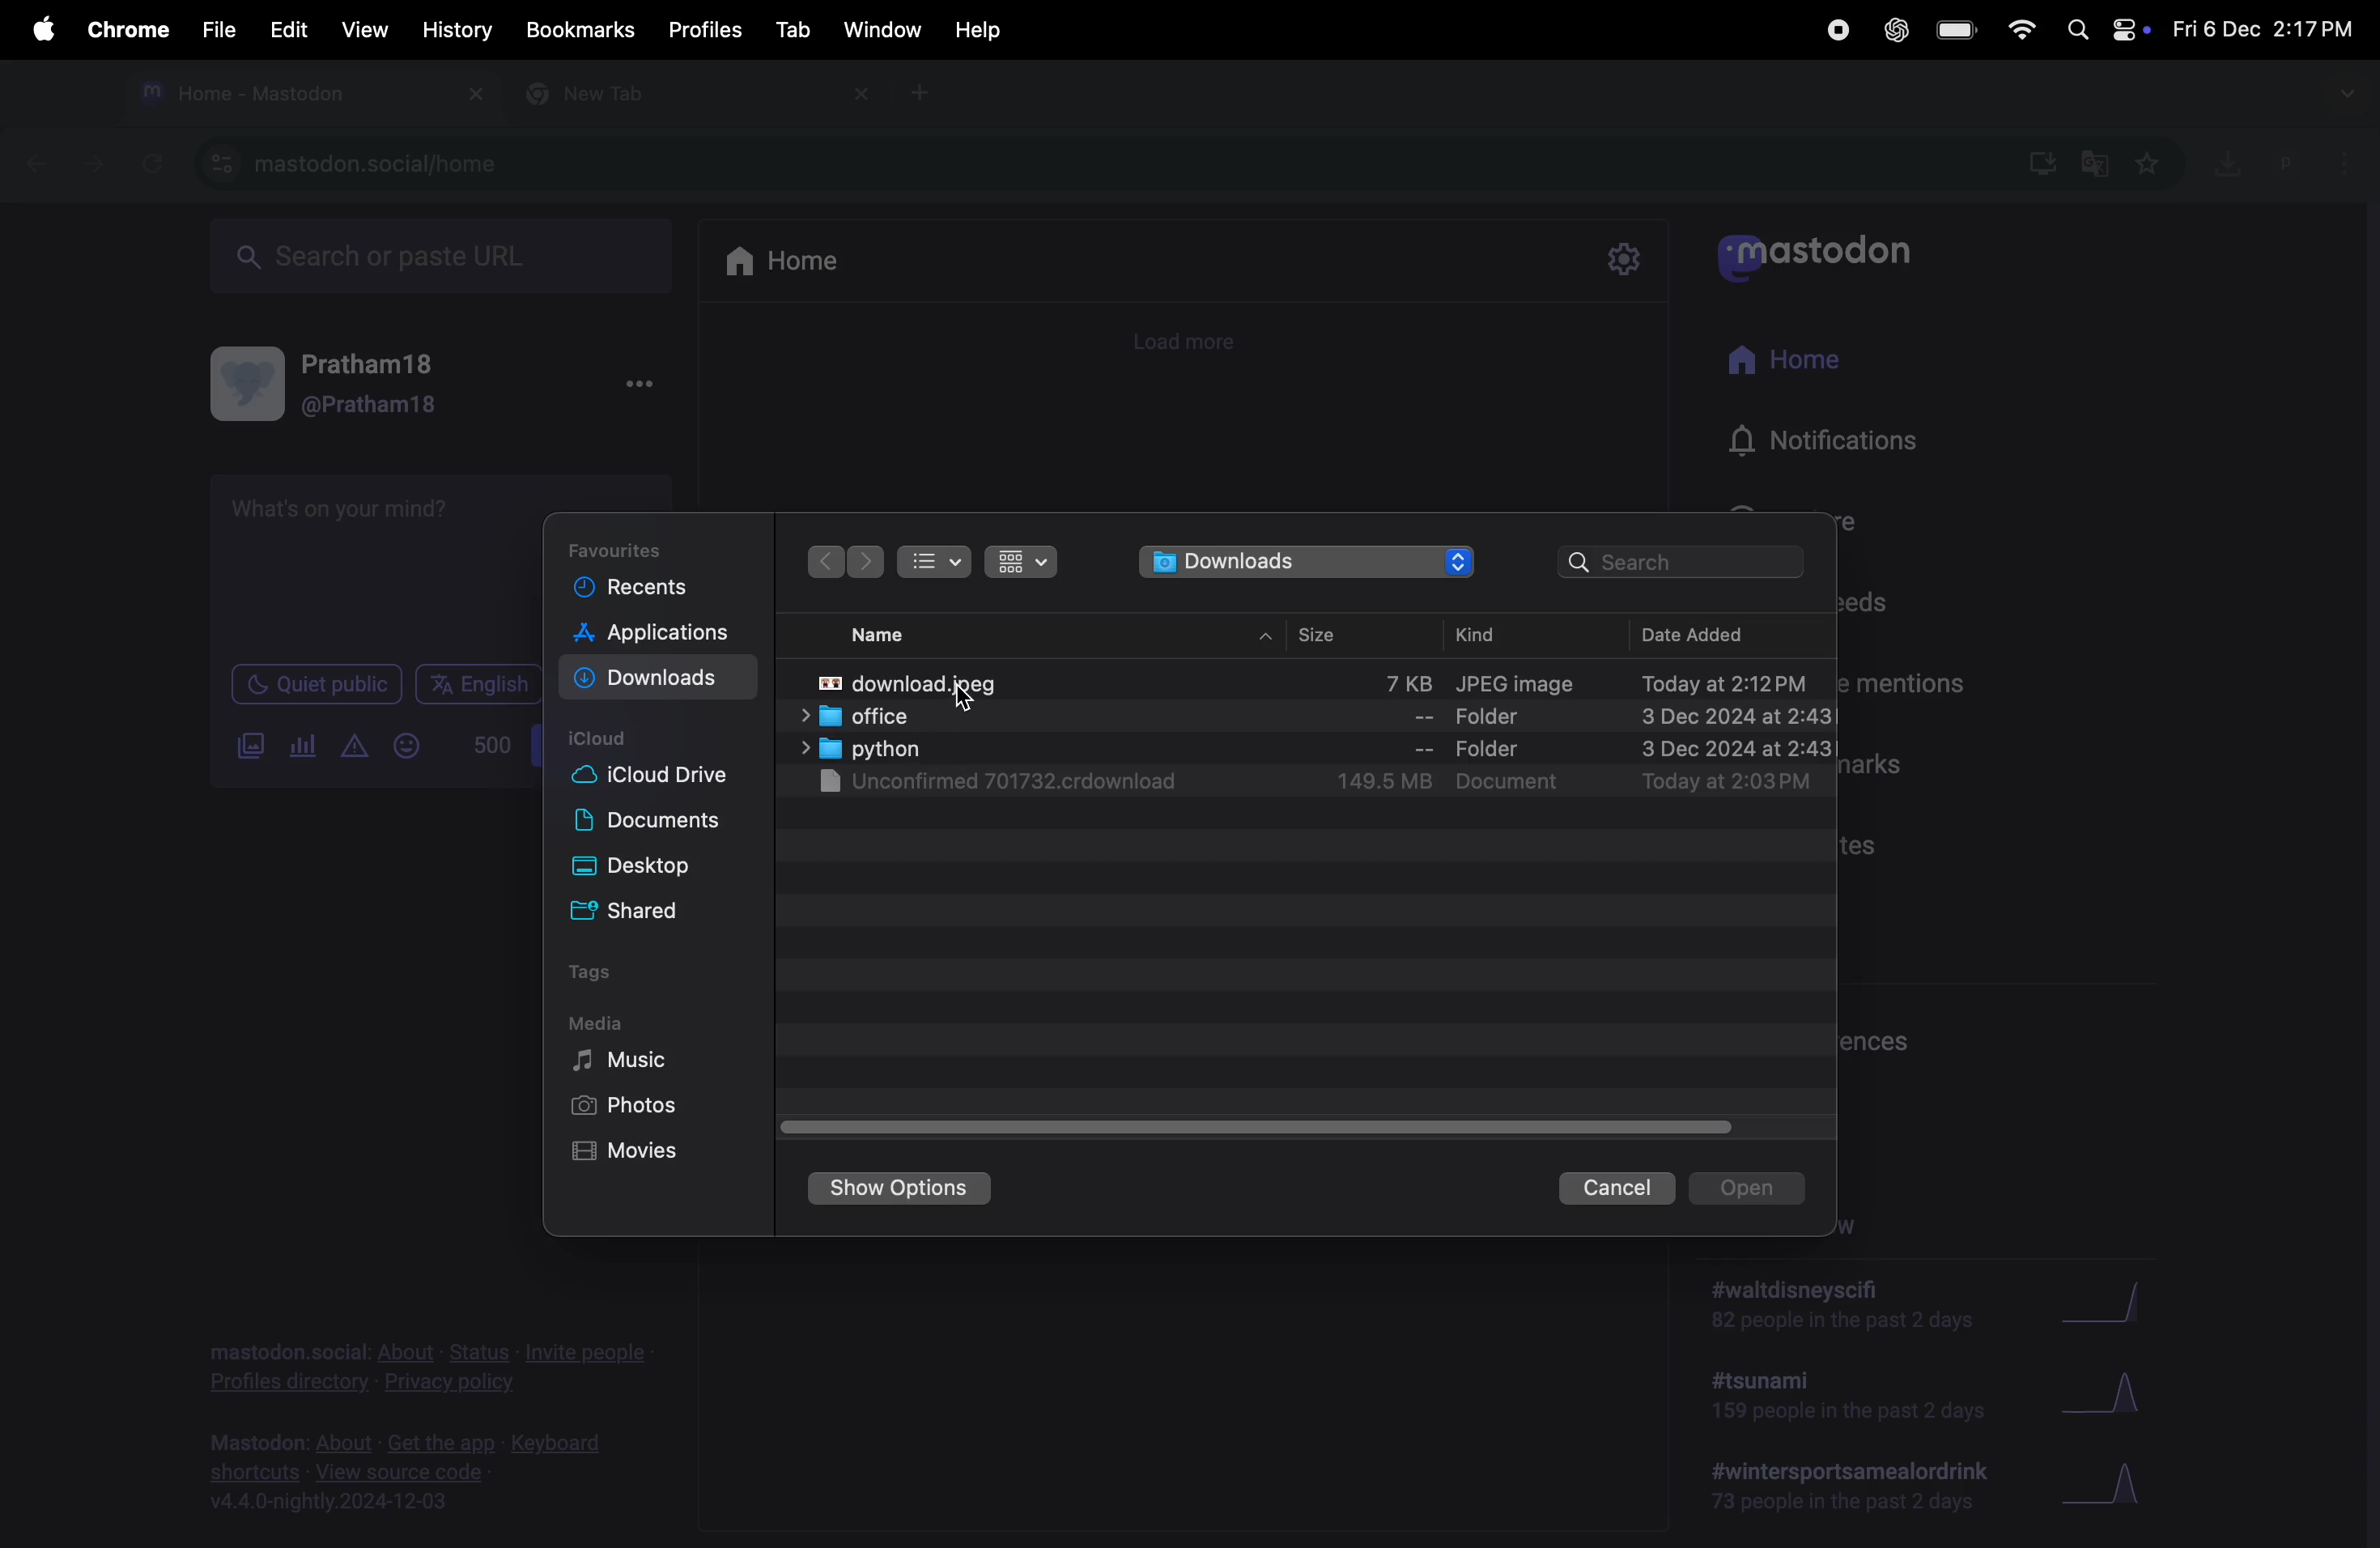 The image size is (2380, 1548). Describe the element at coordinates (1196, 344) in the screenshot. I see `load more` at that location.